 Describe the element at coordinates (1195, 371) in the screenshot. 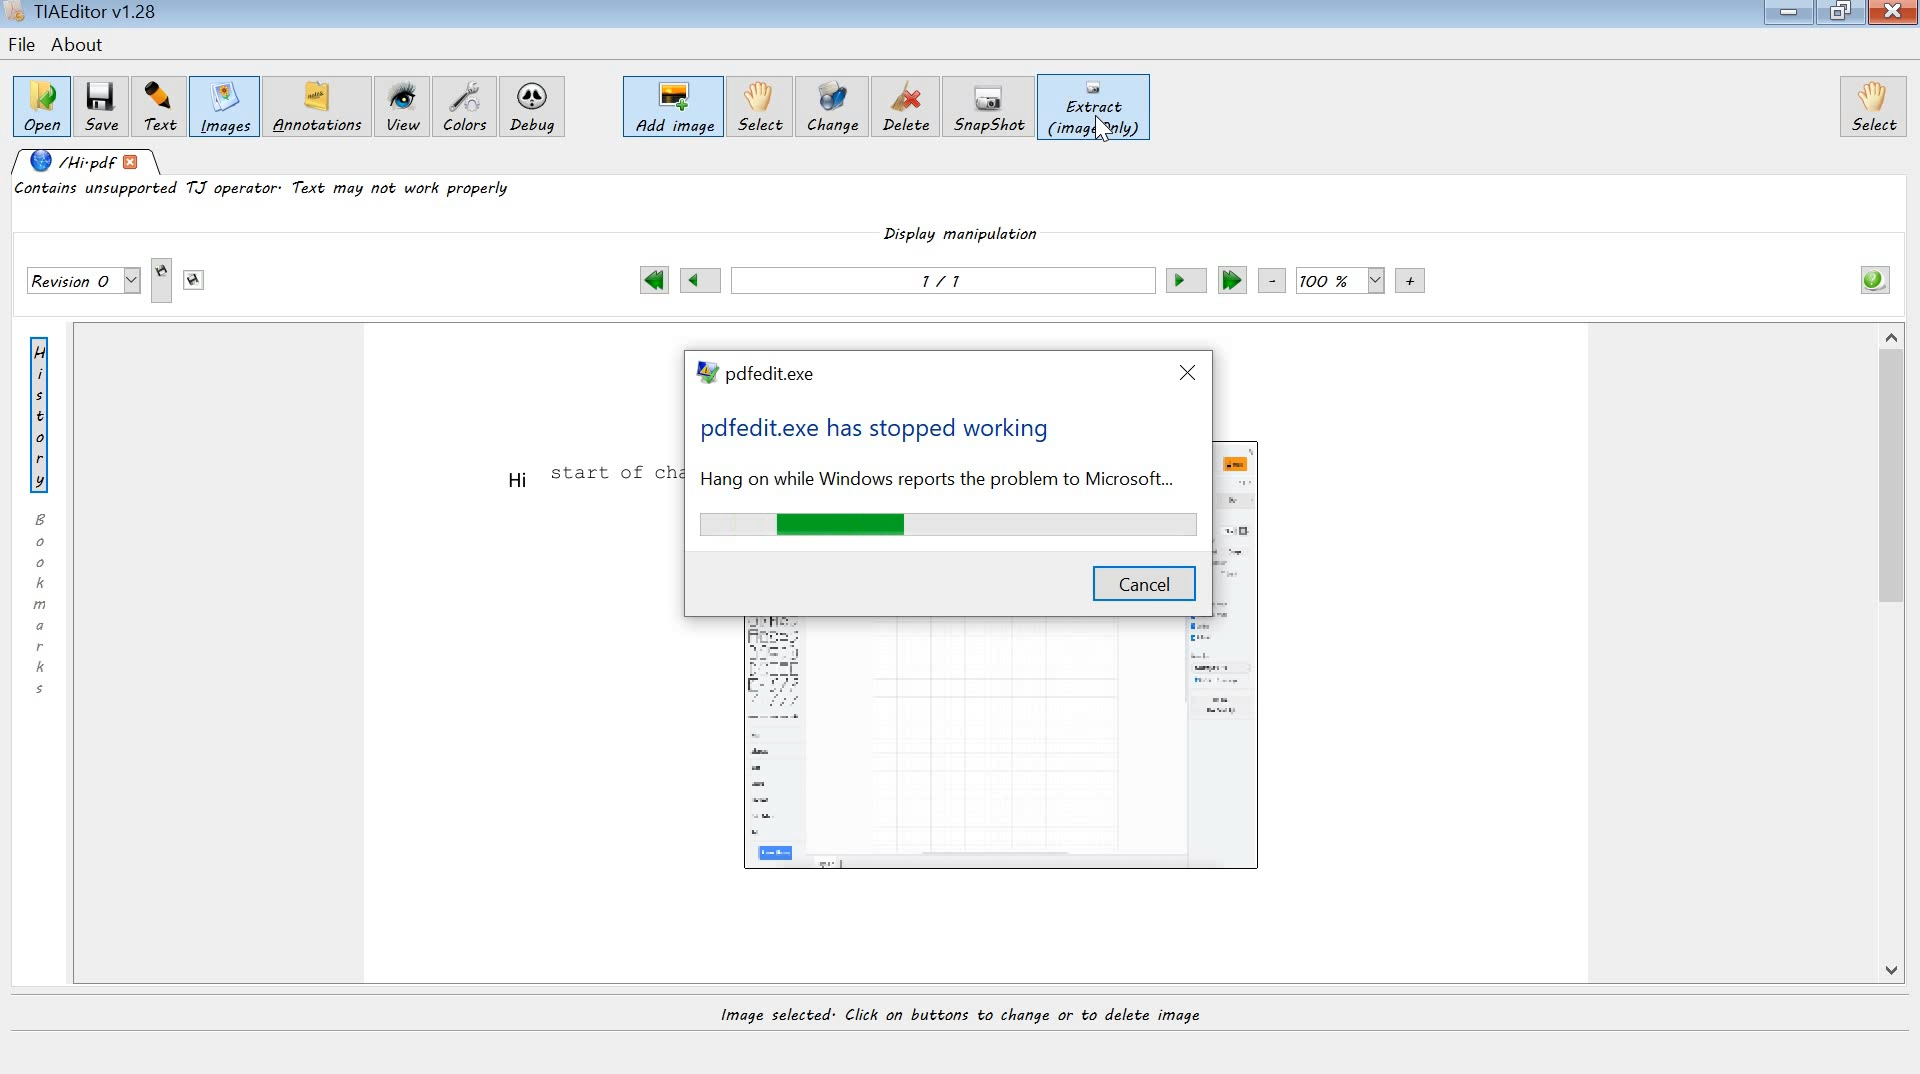

I see `close` at that location.